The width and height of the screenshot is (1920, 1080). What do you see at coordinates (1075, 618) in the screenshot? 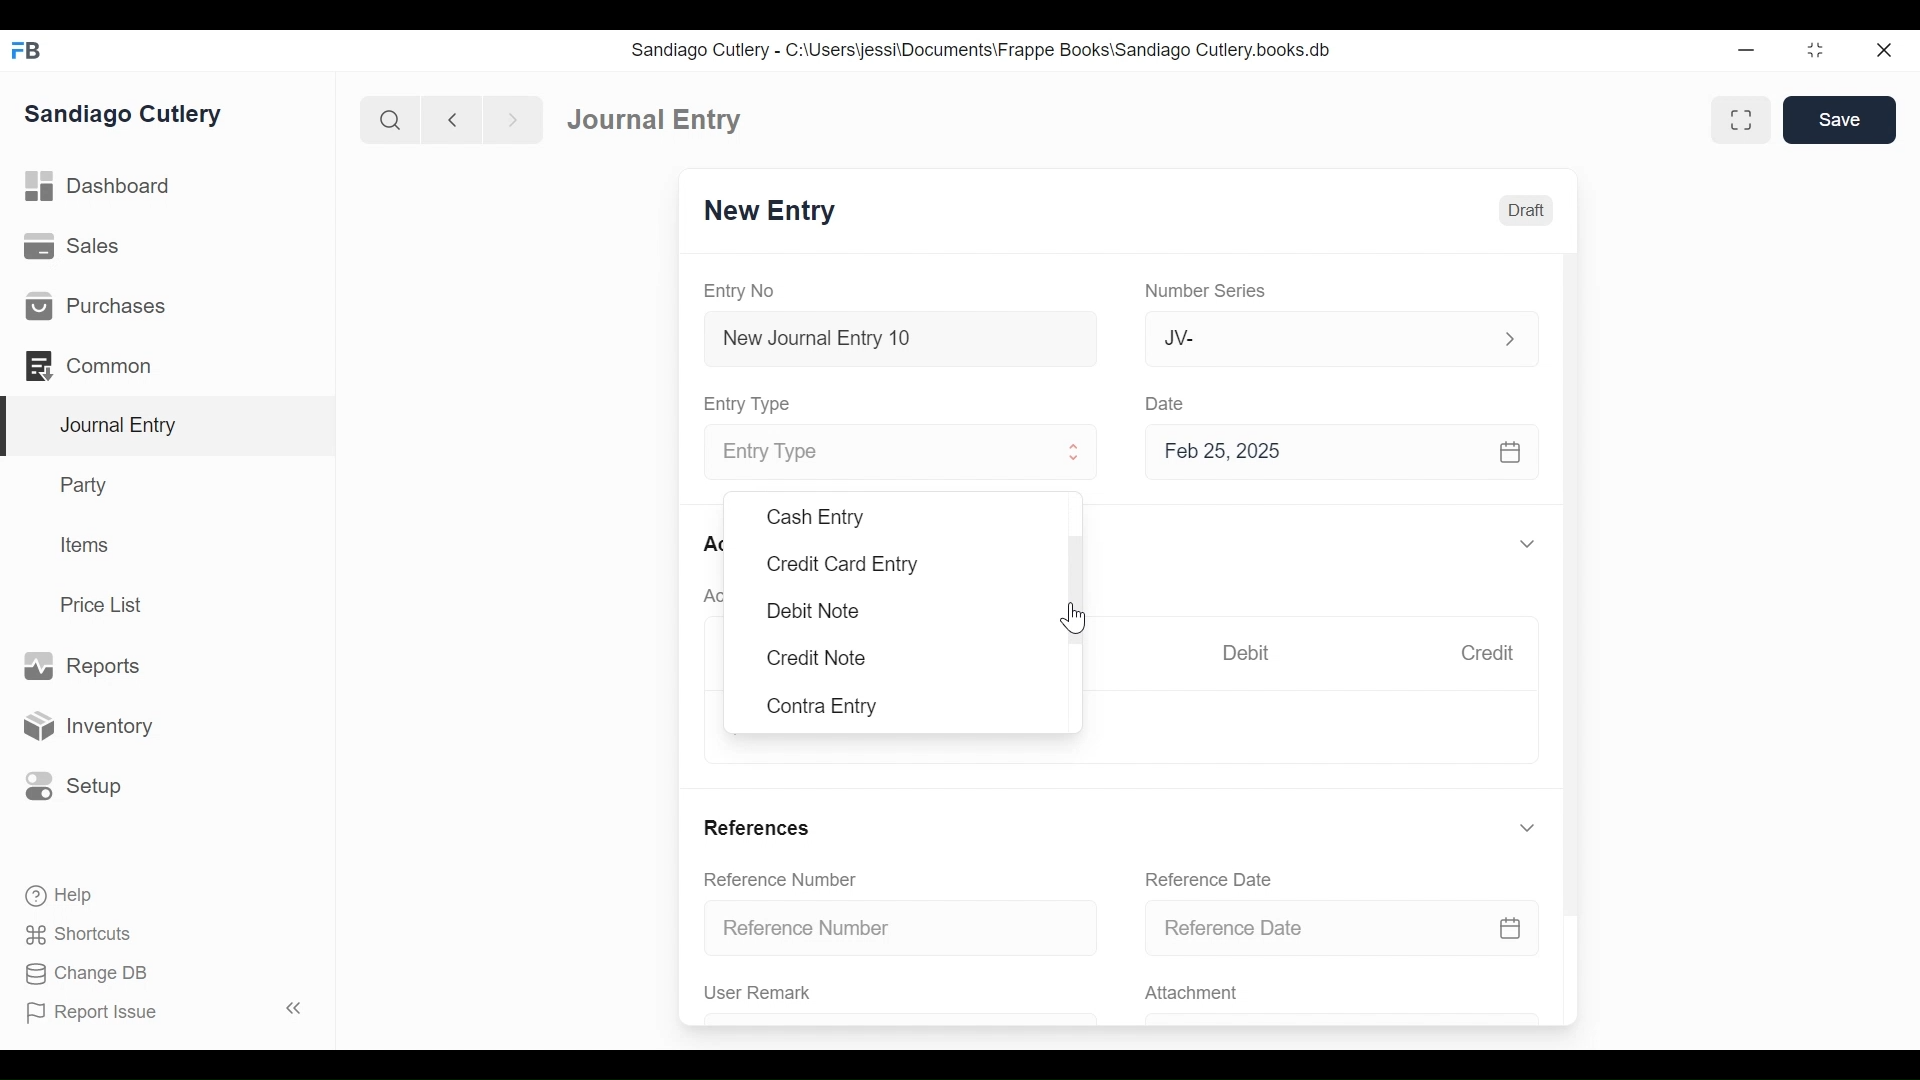
I see `Cursor` at bounding box center [1075, 618].